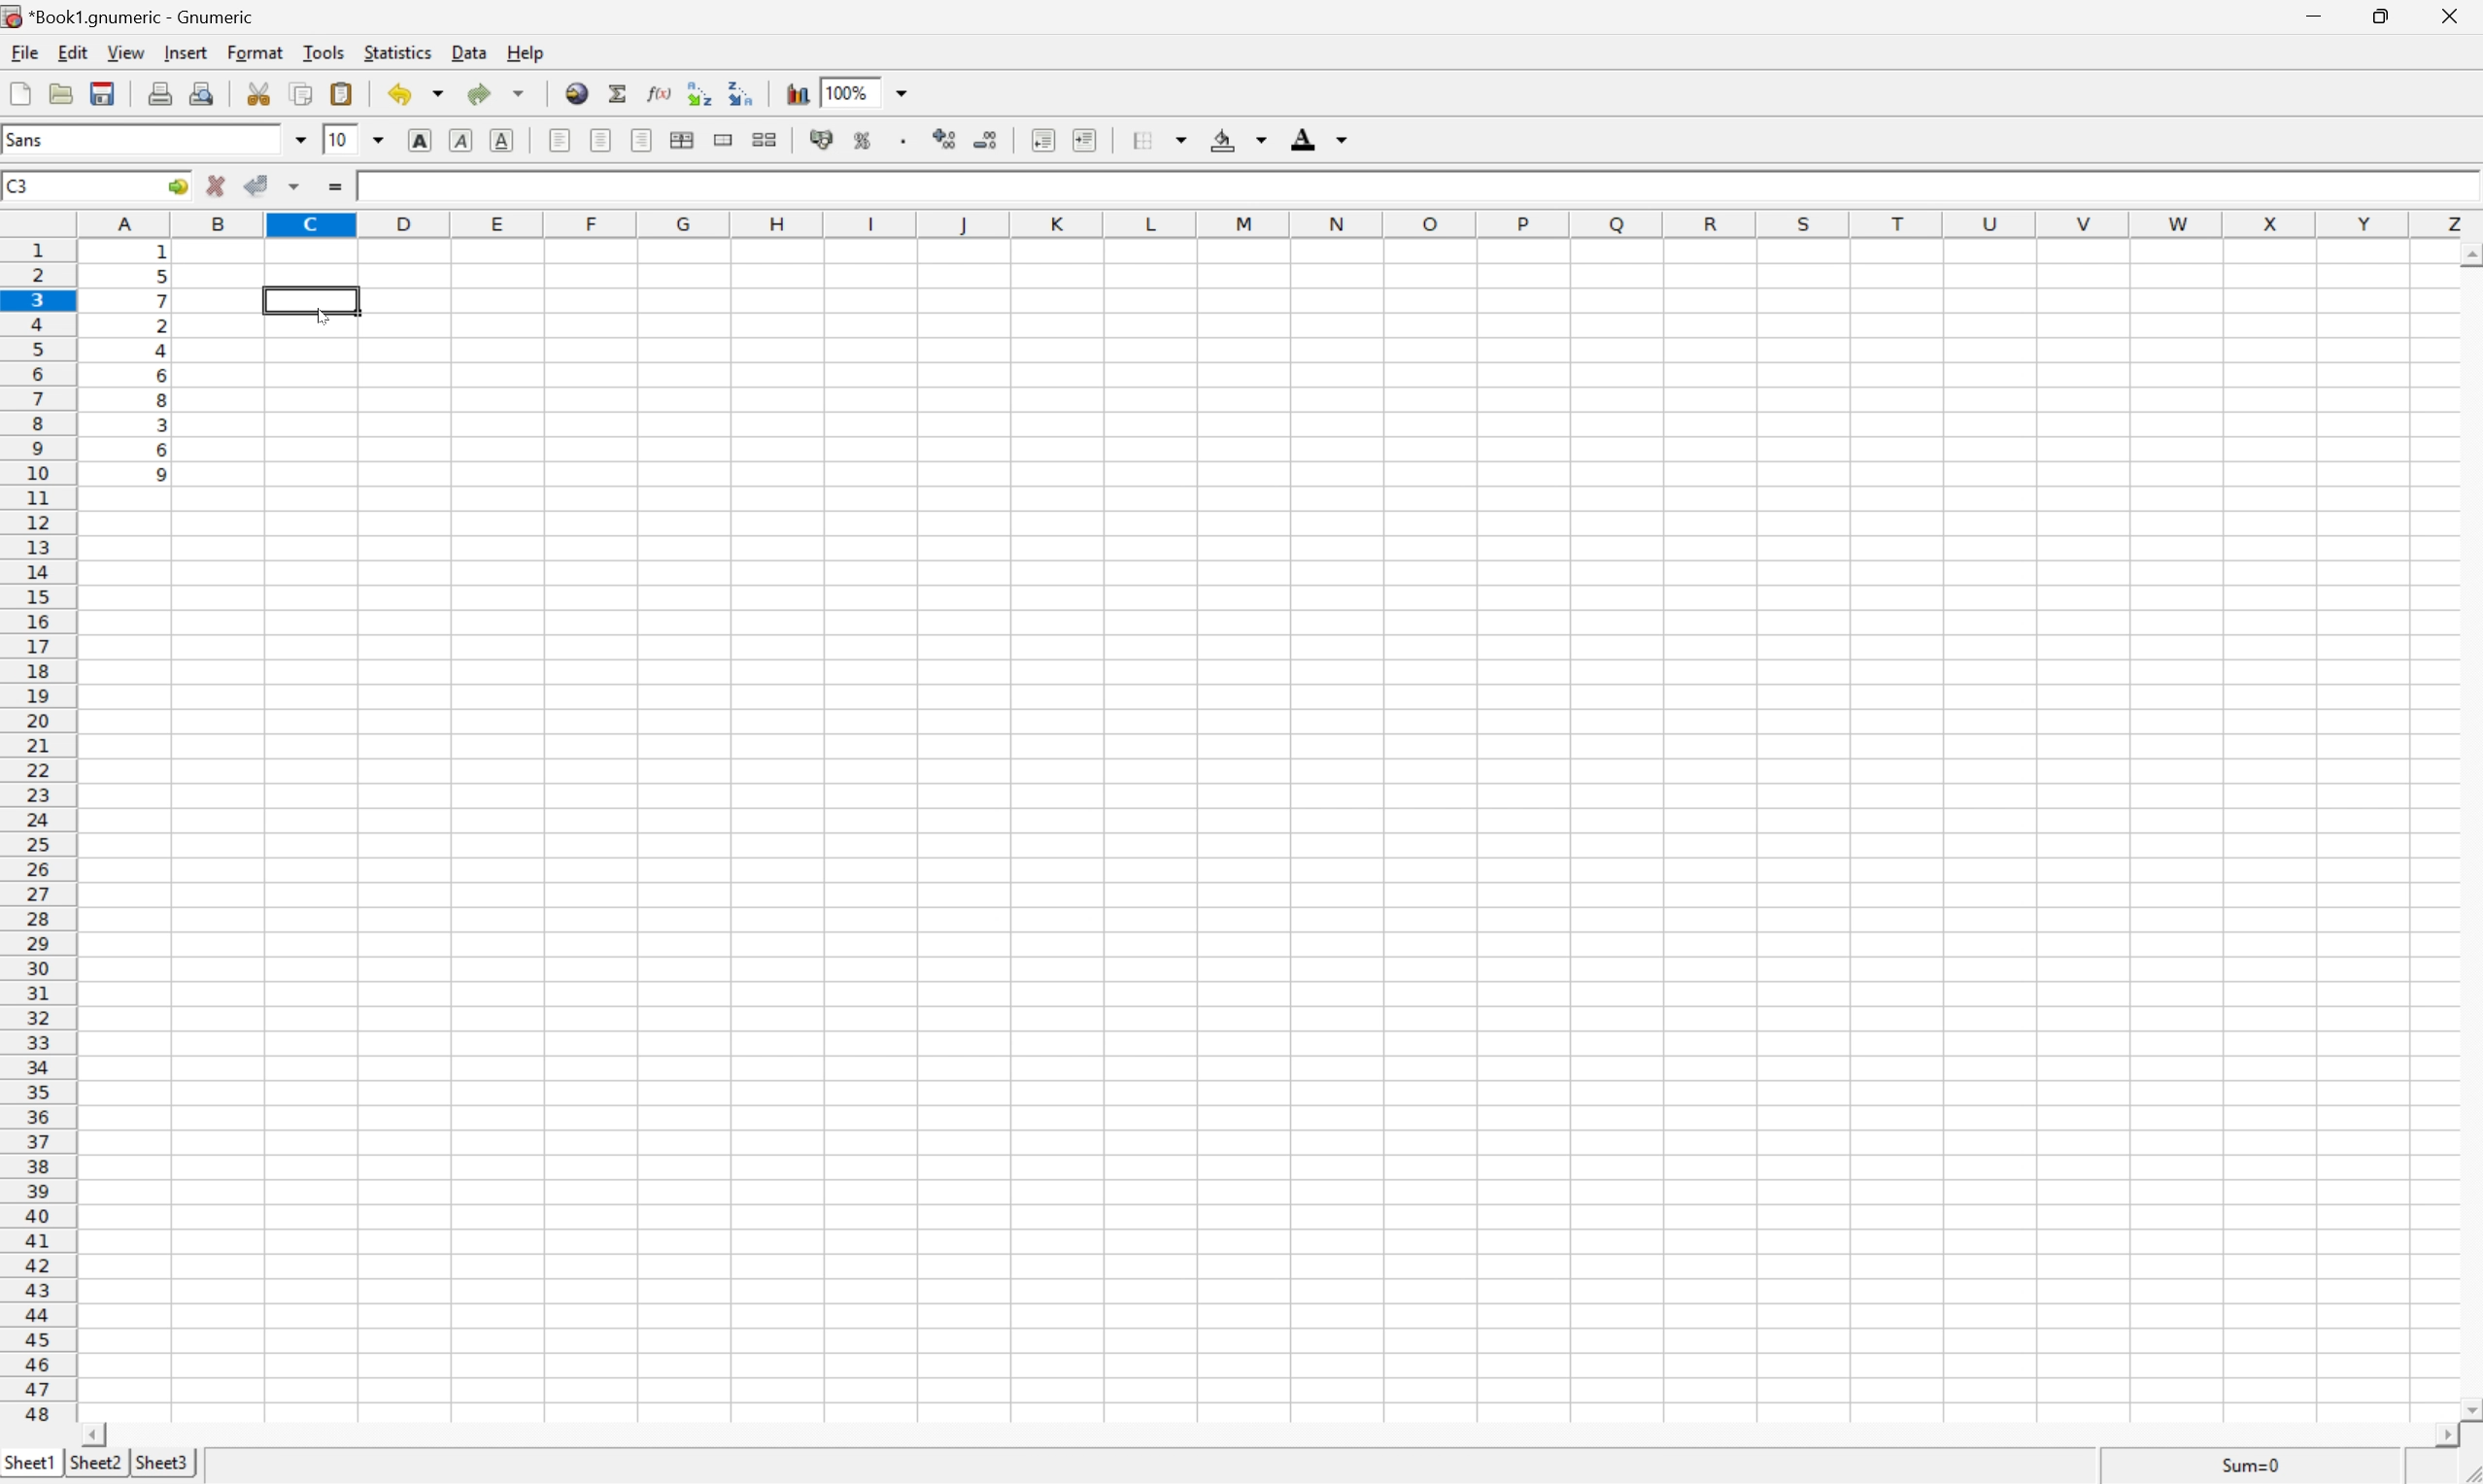  Describe the element at coordinates (2252, 1468) in the screenshot. I see `Sum=1` at that location.